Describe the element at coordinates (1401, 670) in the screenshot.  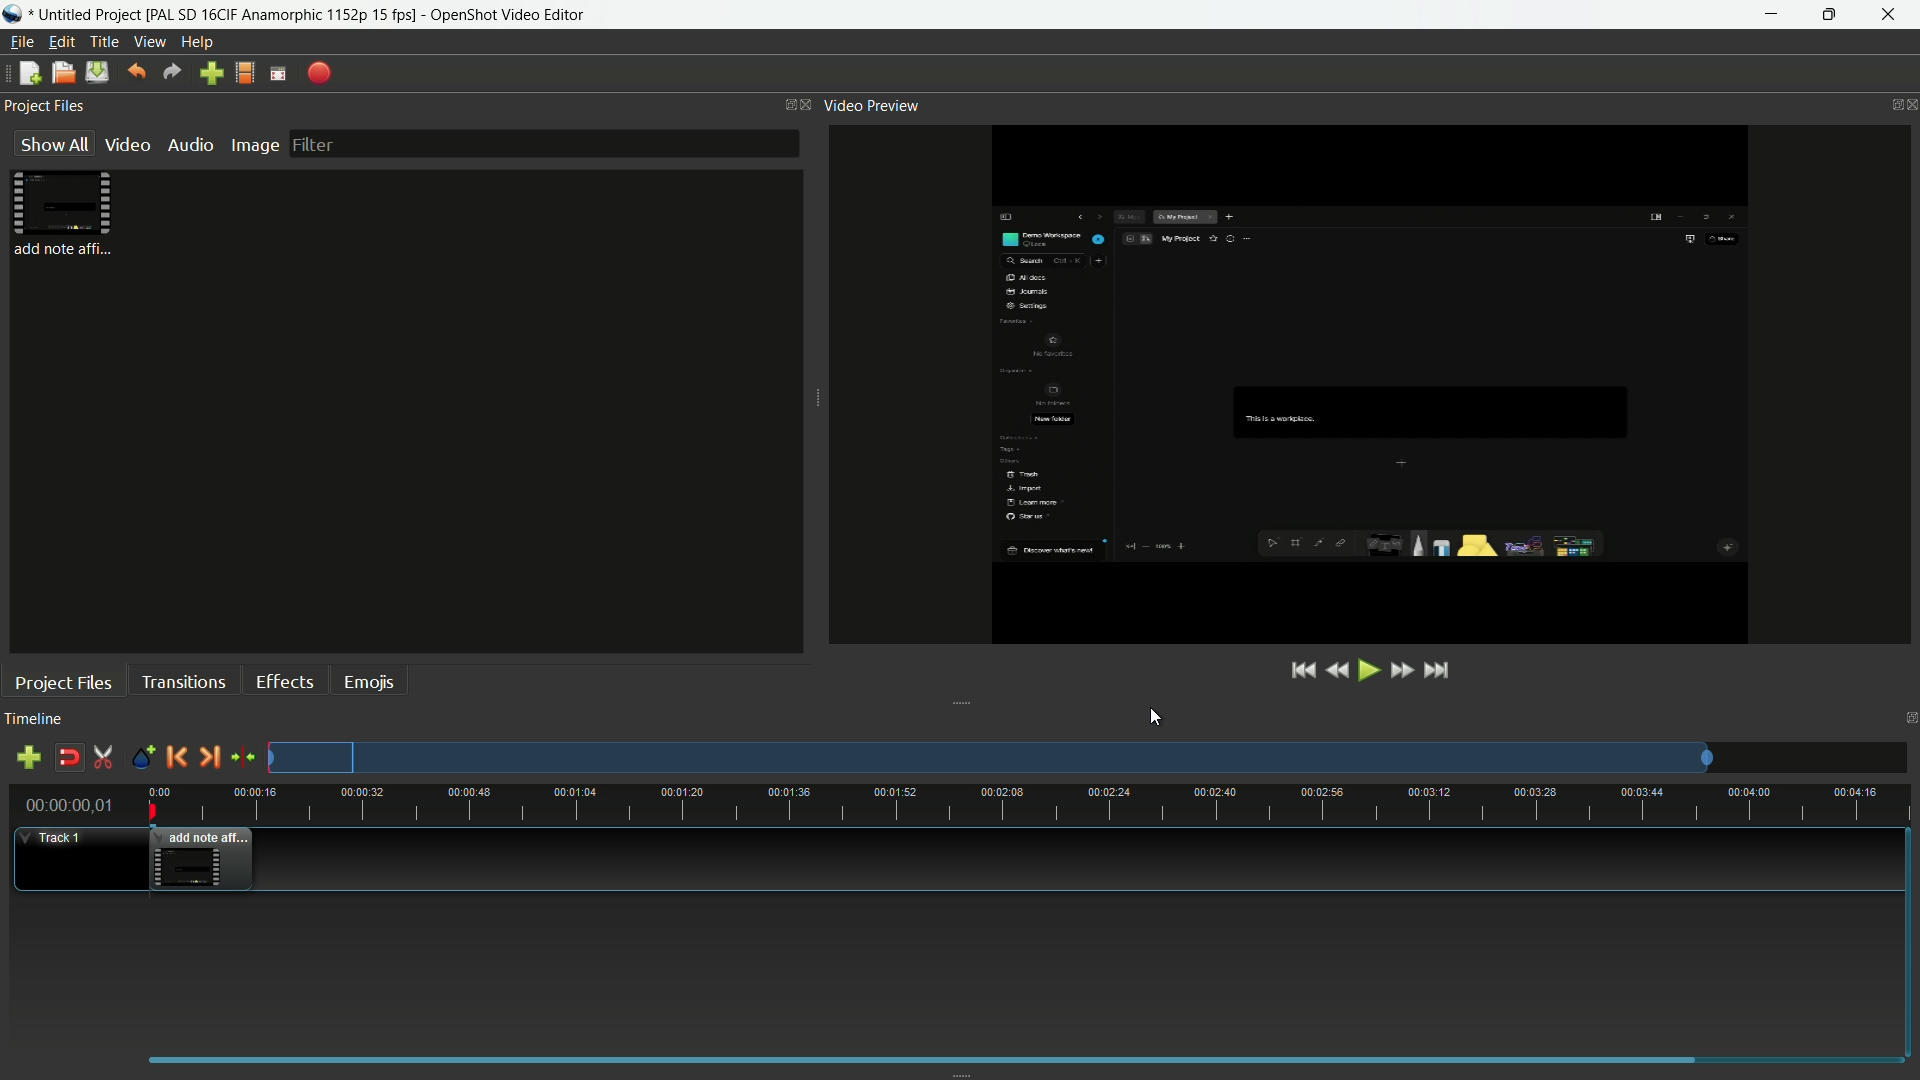
I see `fast forward` at that location.